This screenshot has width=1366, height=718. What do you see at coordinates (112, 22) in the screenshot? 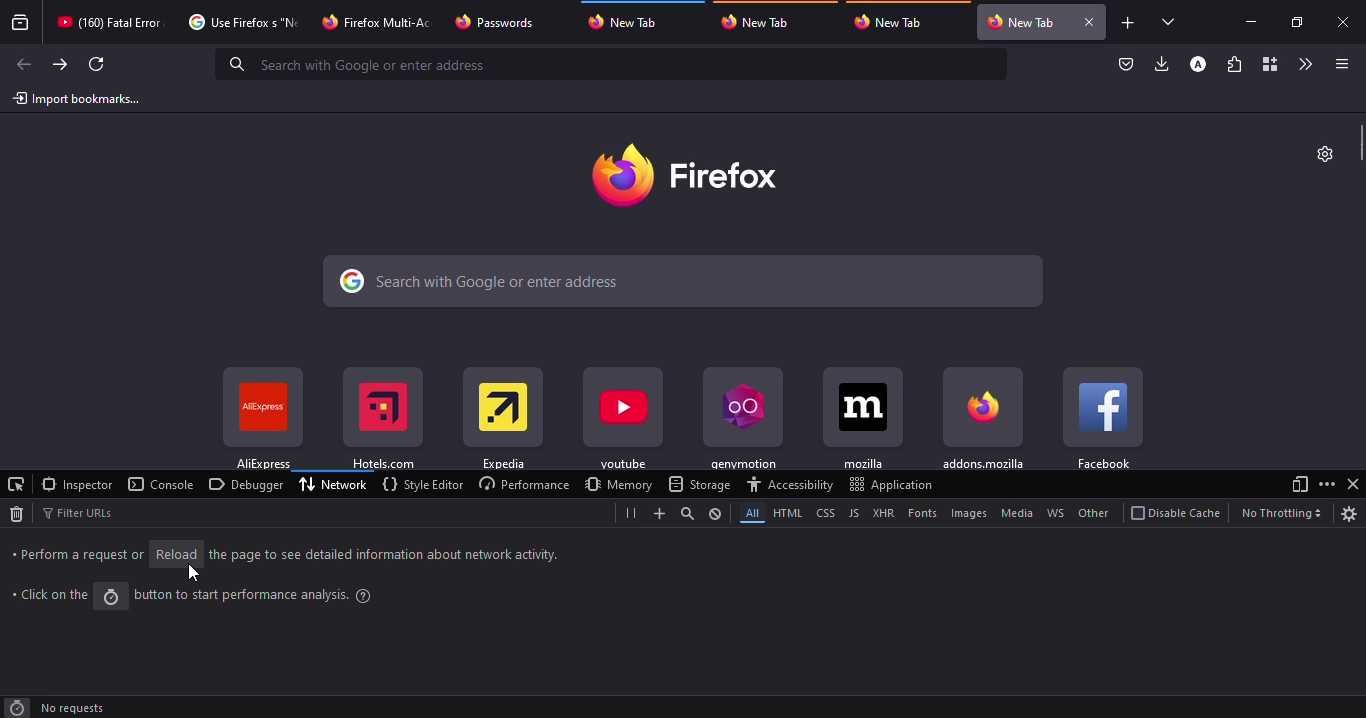
I see `tab` at bounding box center [112, 22].